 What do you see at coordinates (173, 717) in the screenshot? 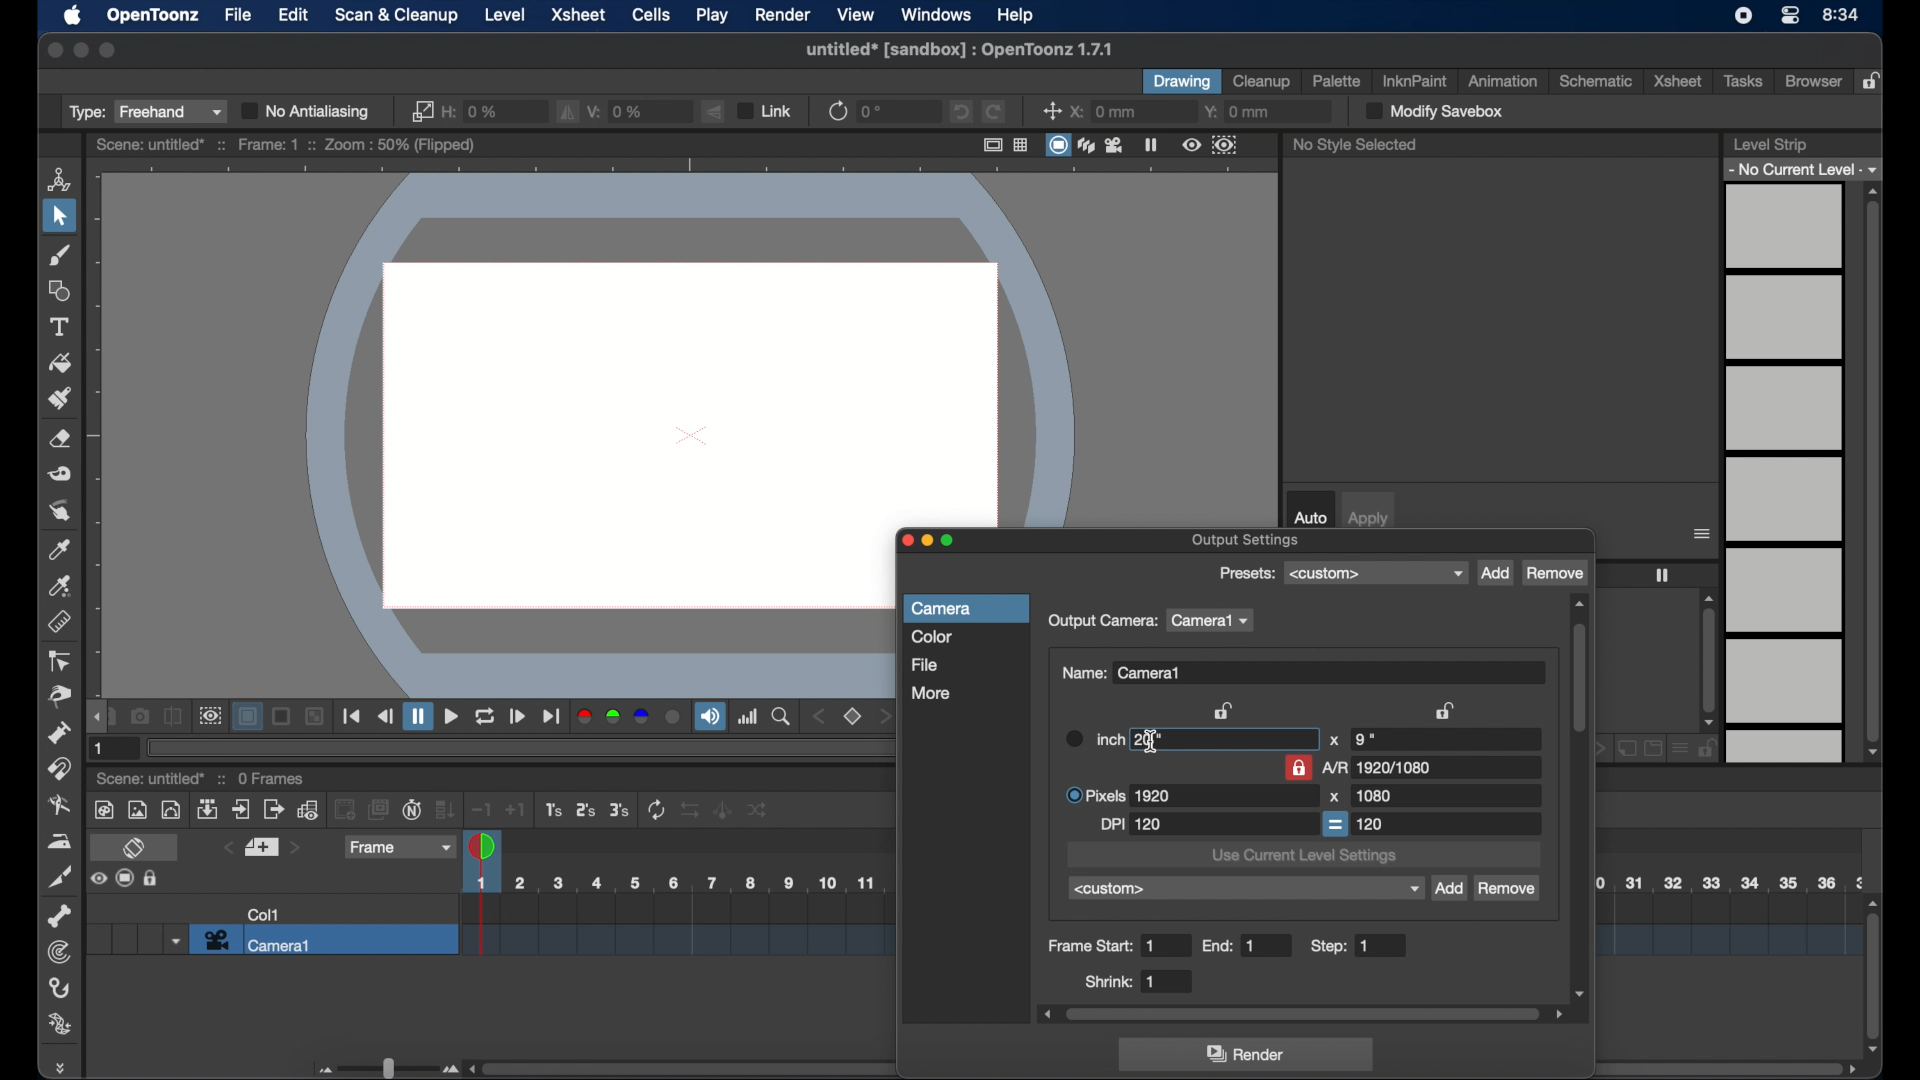
I see `compare to  snapshot` at bounding box center [173, 717].